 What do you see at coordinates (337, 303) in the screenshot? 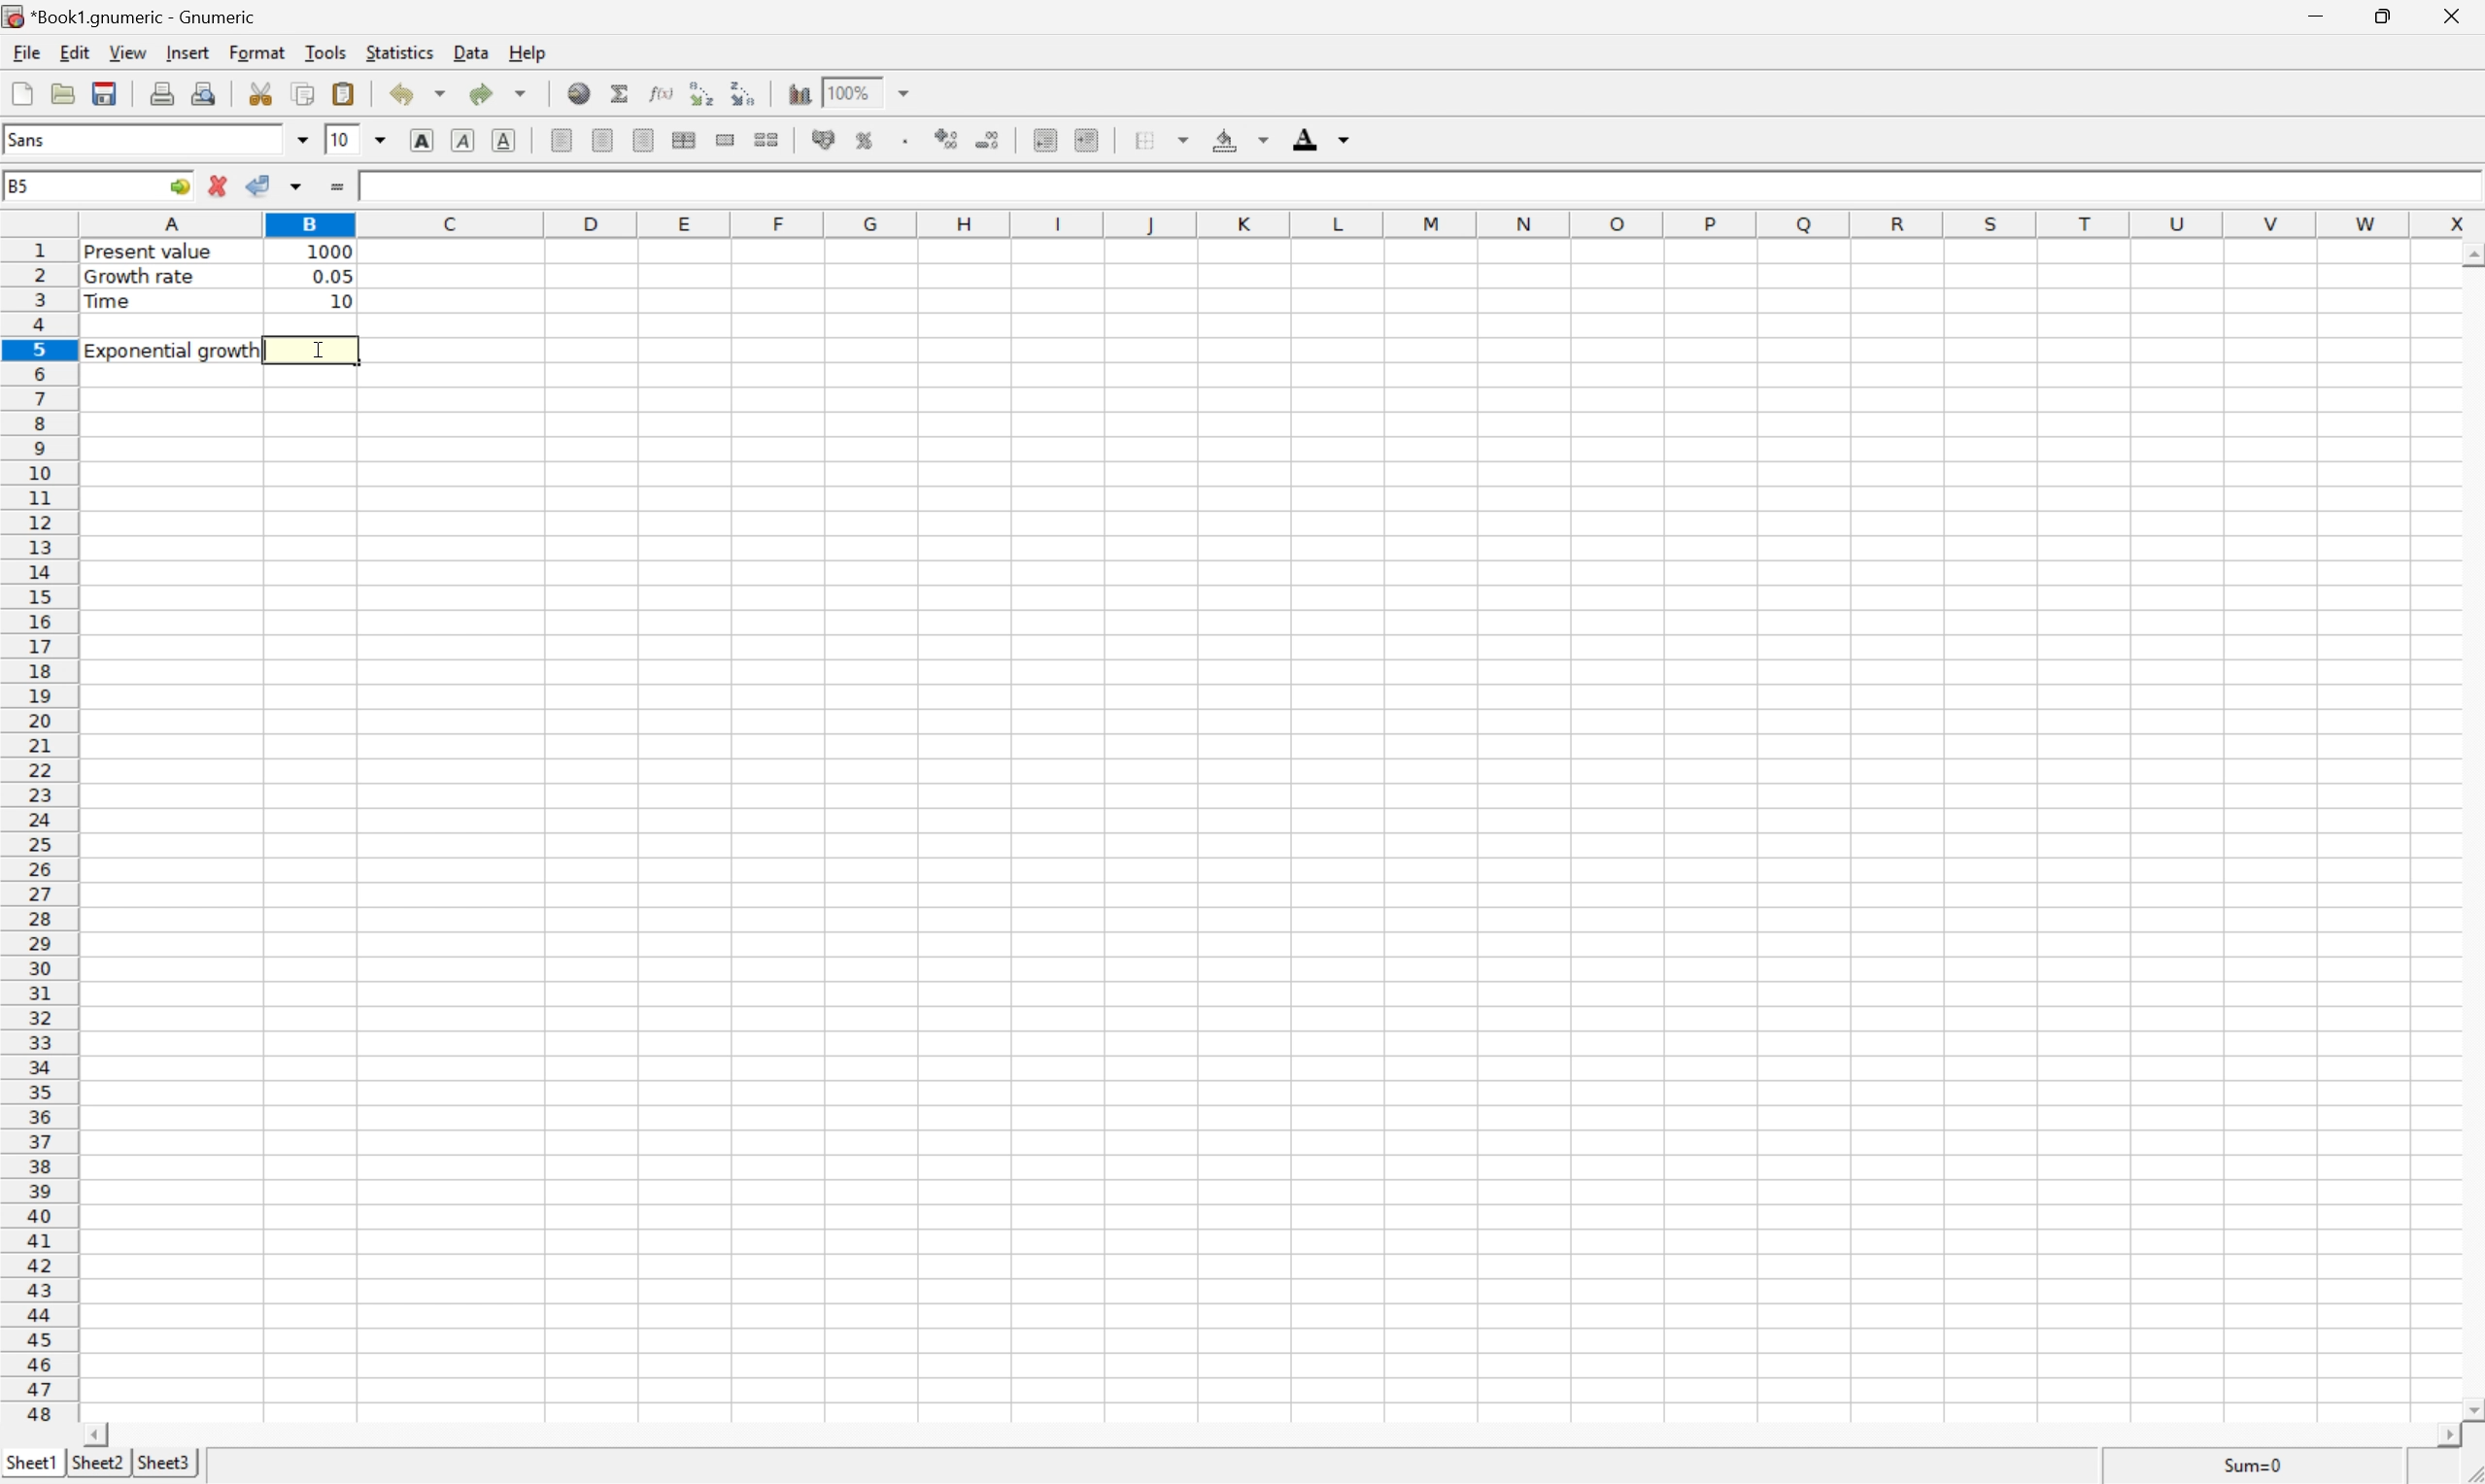
I see `10` at bounding box center [337, 303].